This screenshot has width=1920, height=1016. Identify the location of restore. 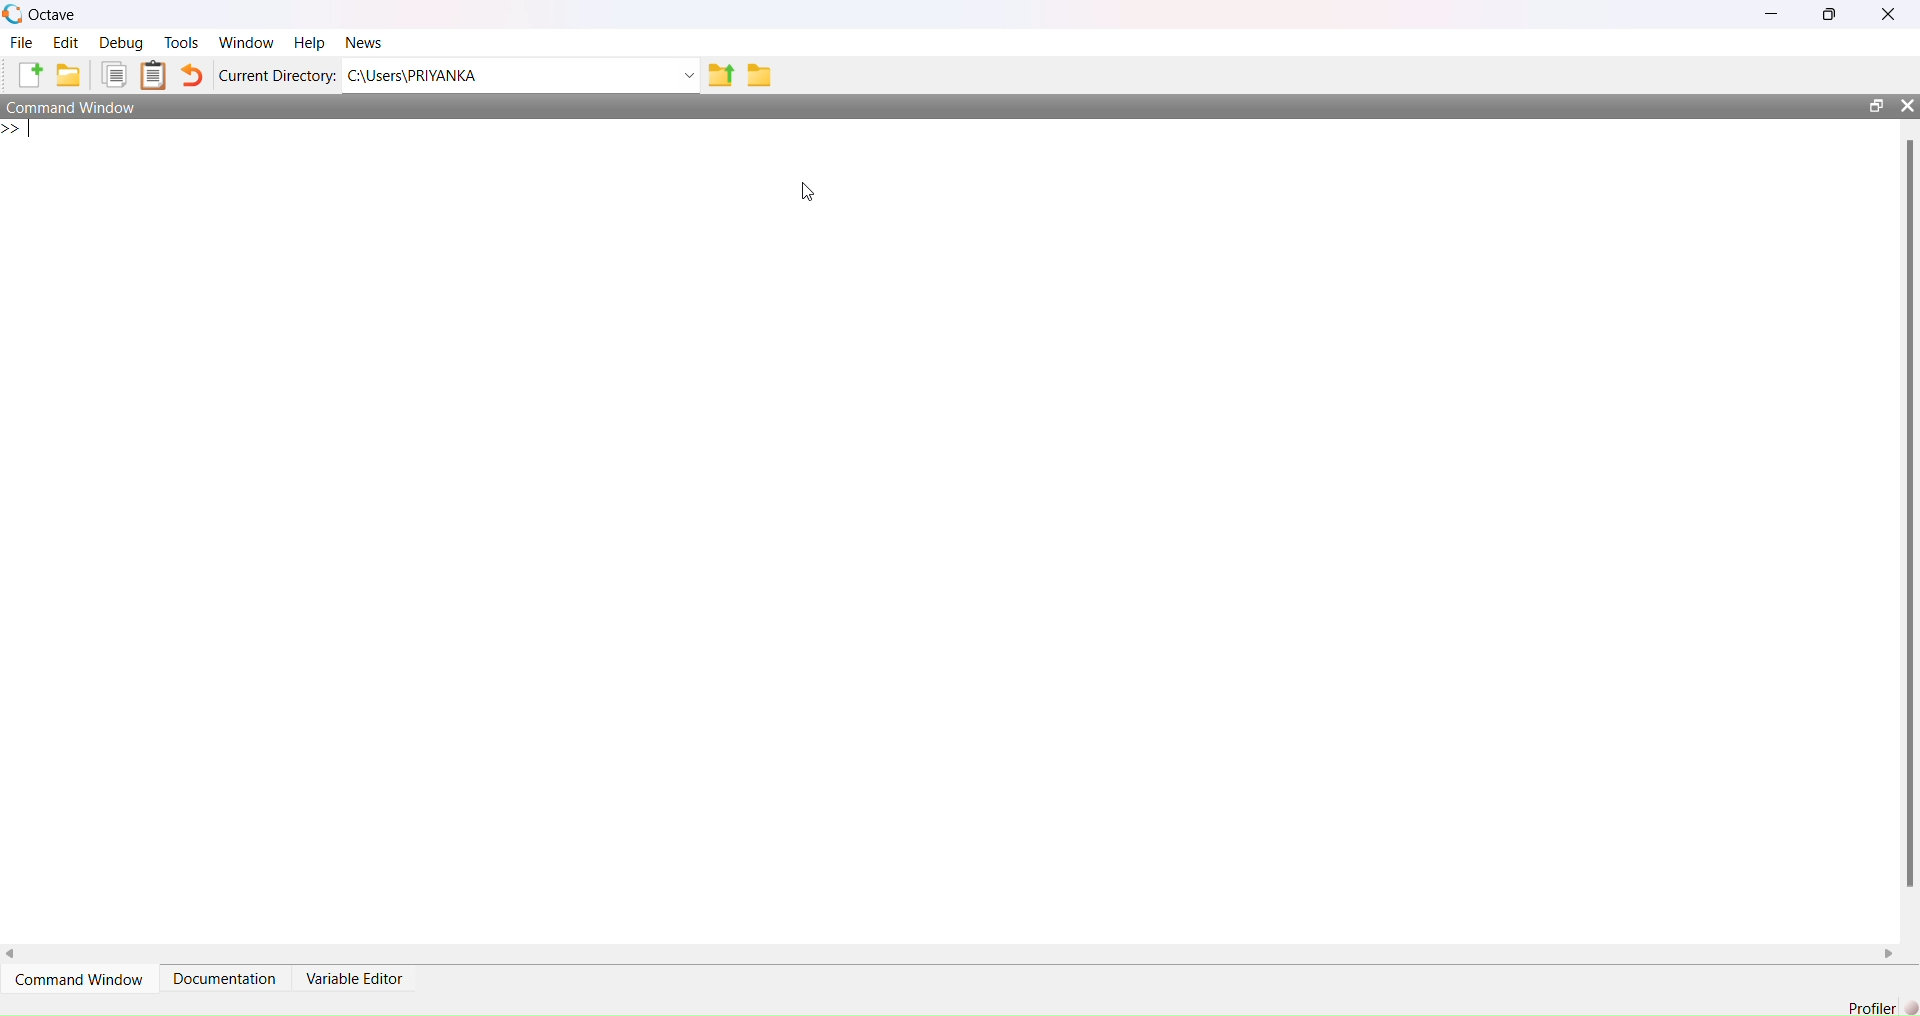
(1876, 105).